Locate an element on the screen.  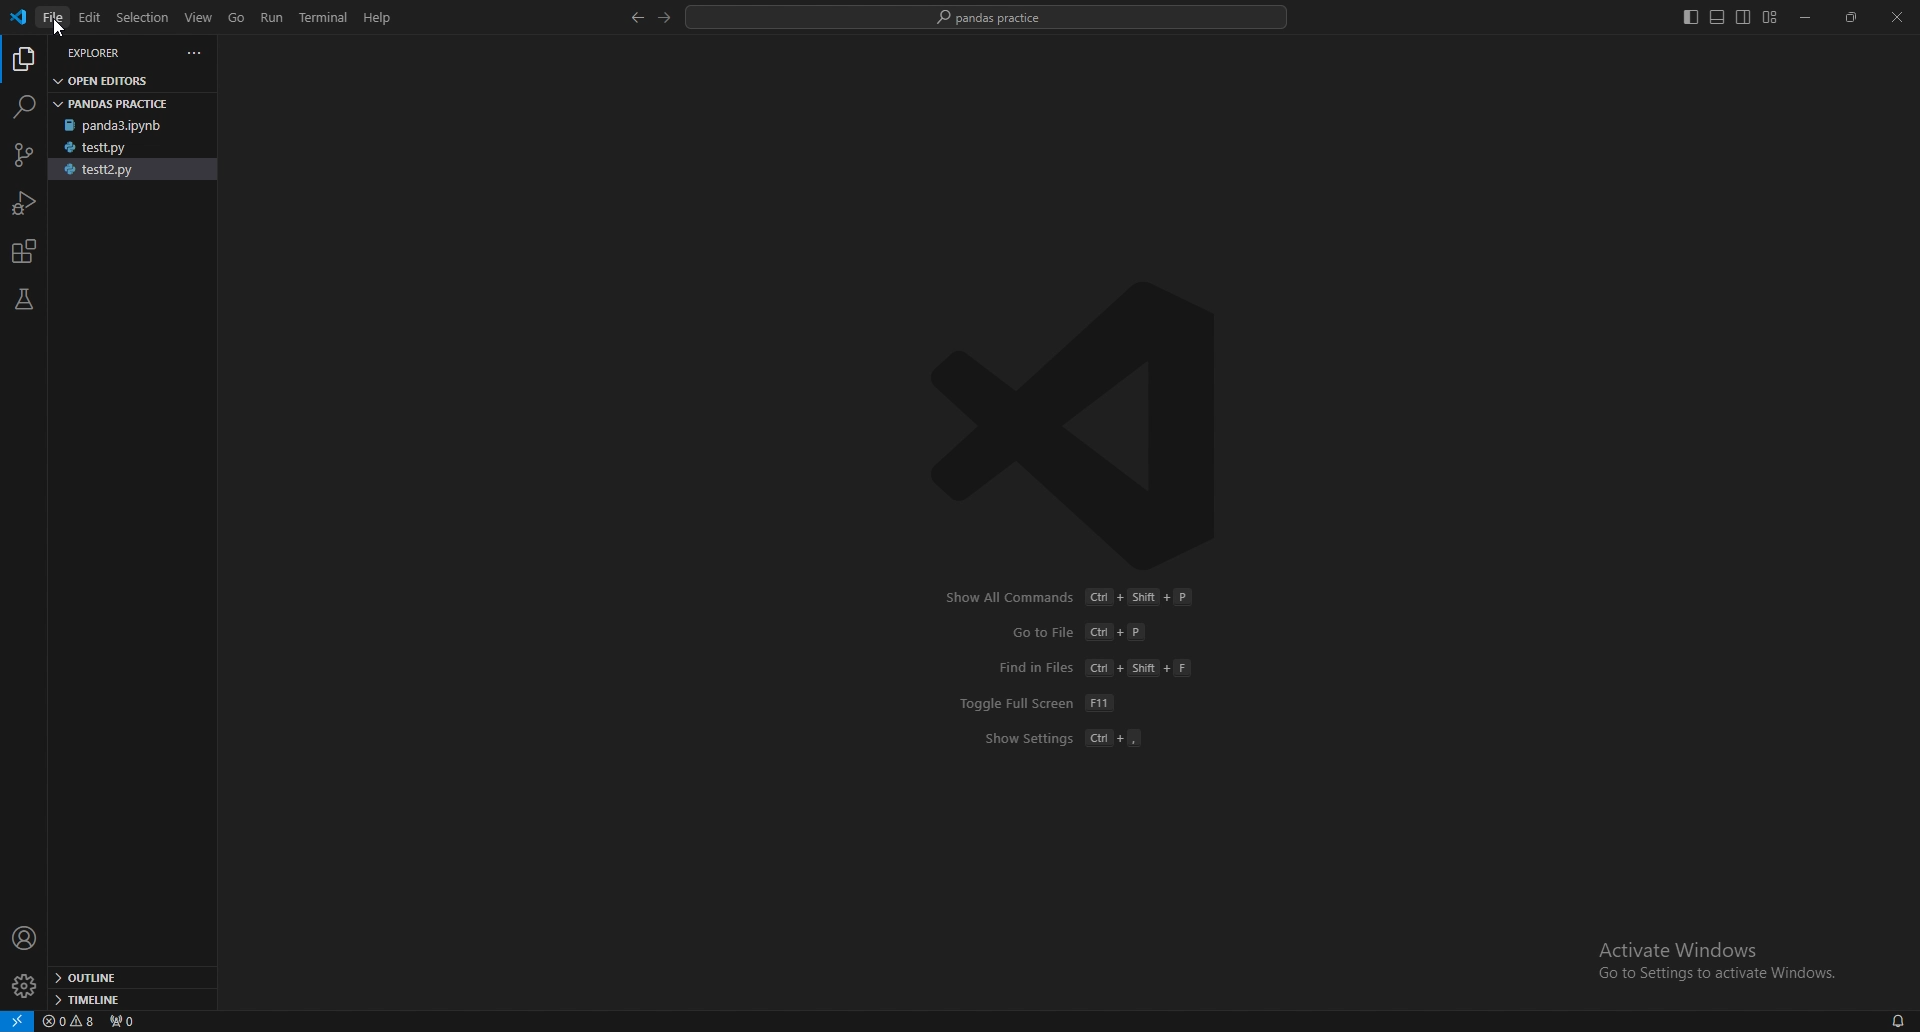
alarms is located at coordinates (1899, 1020).